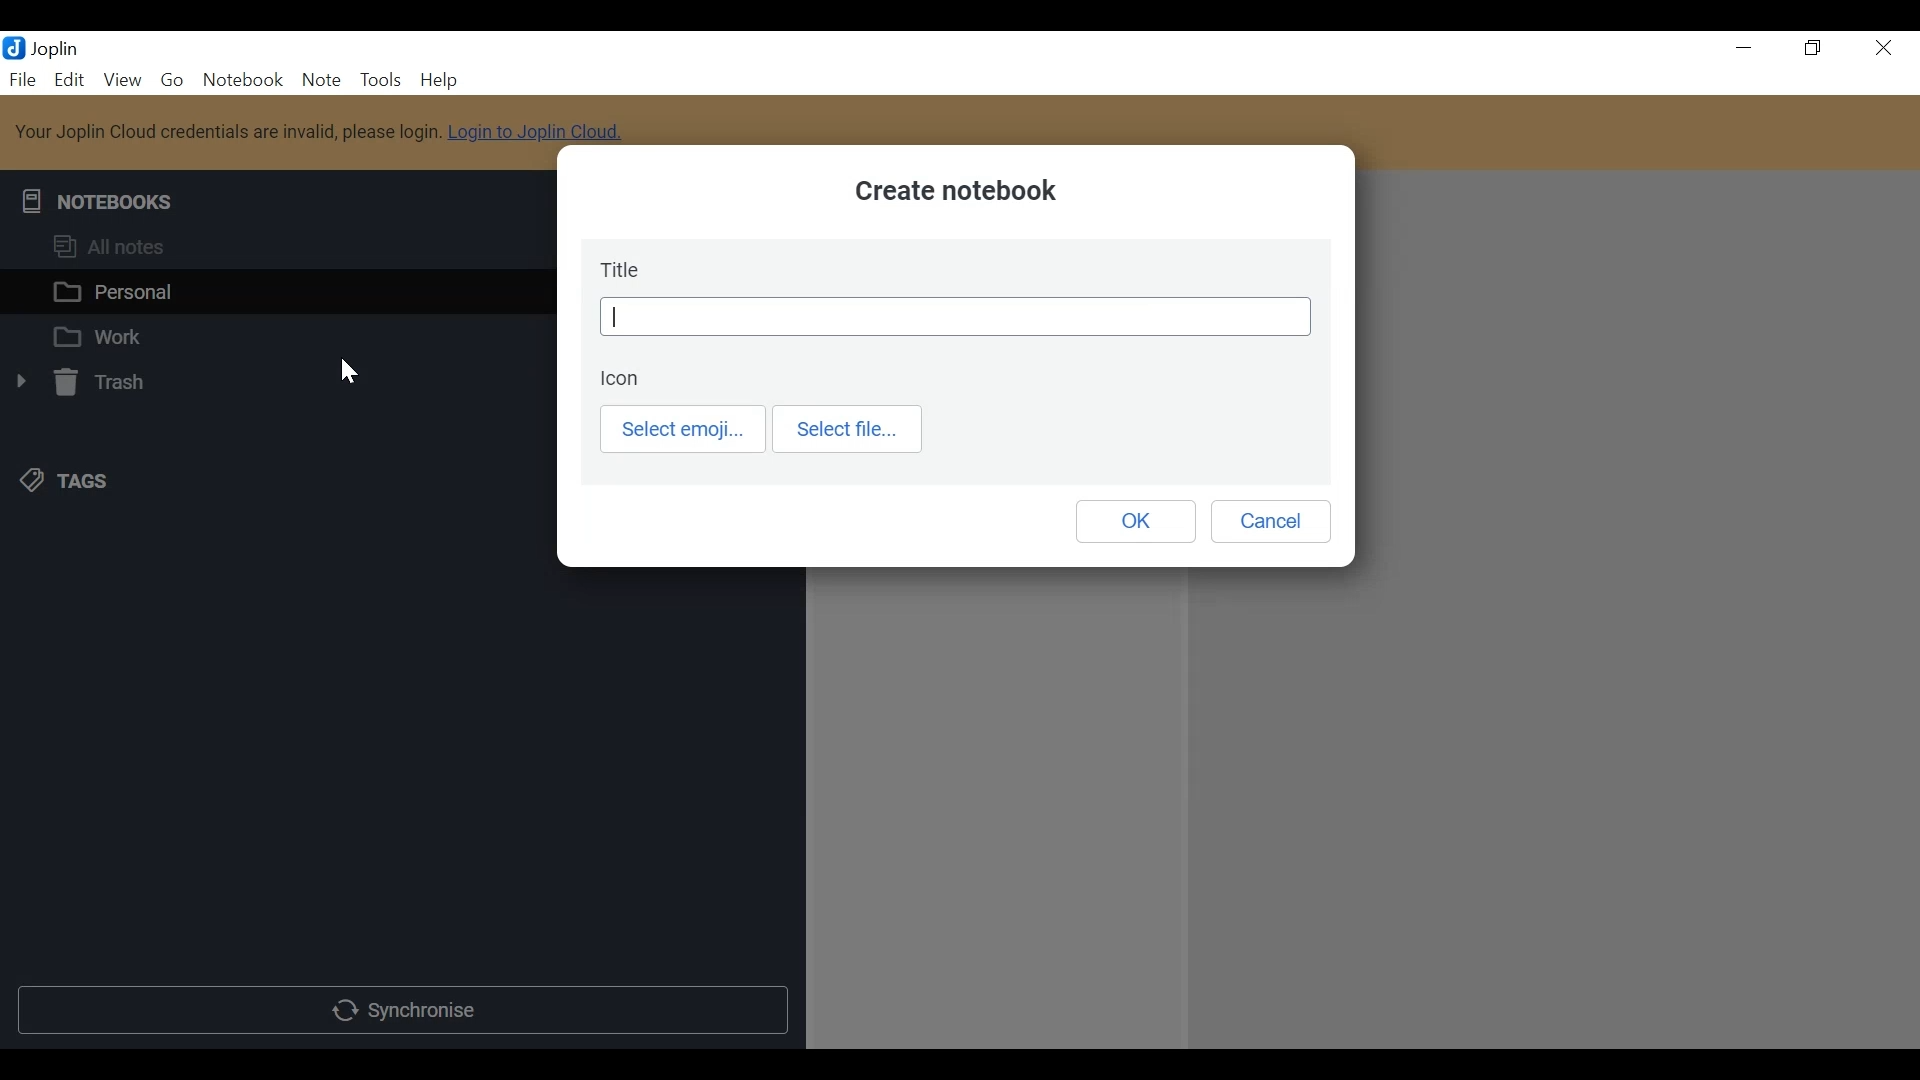 This screenshot has width=1920, height=1080. Describe the element at coordinates (282, 292) in the screenshot. I see `Personal` at that location.